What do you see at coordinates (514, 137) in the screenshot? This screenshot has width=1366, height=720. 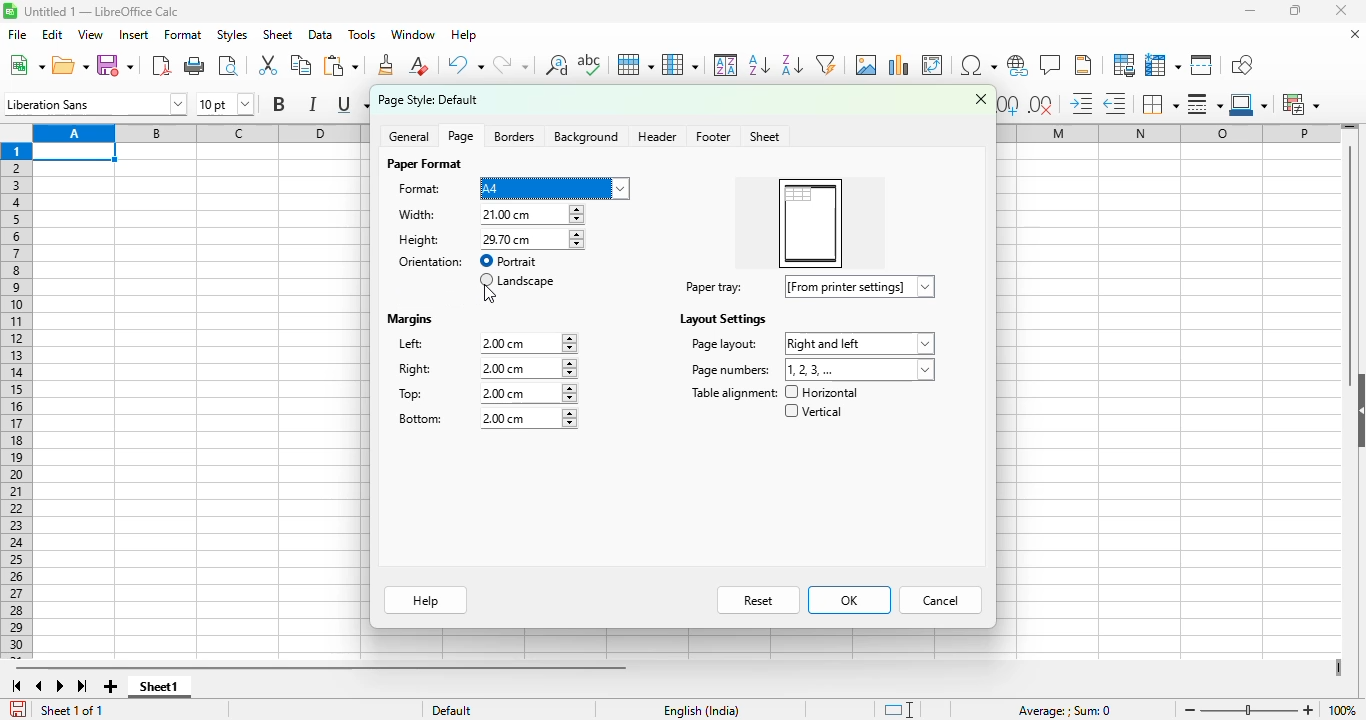 I see `borders` at bounding box center [514, 137].